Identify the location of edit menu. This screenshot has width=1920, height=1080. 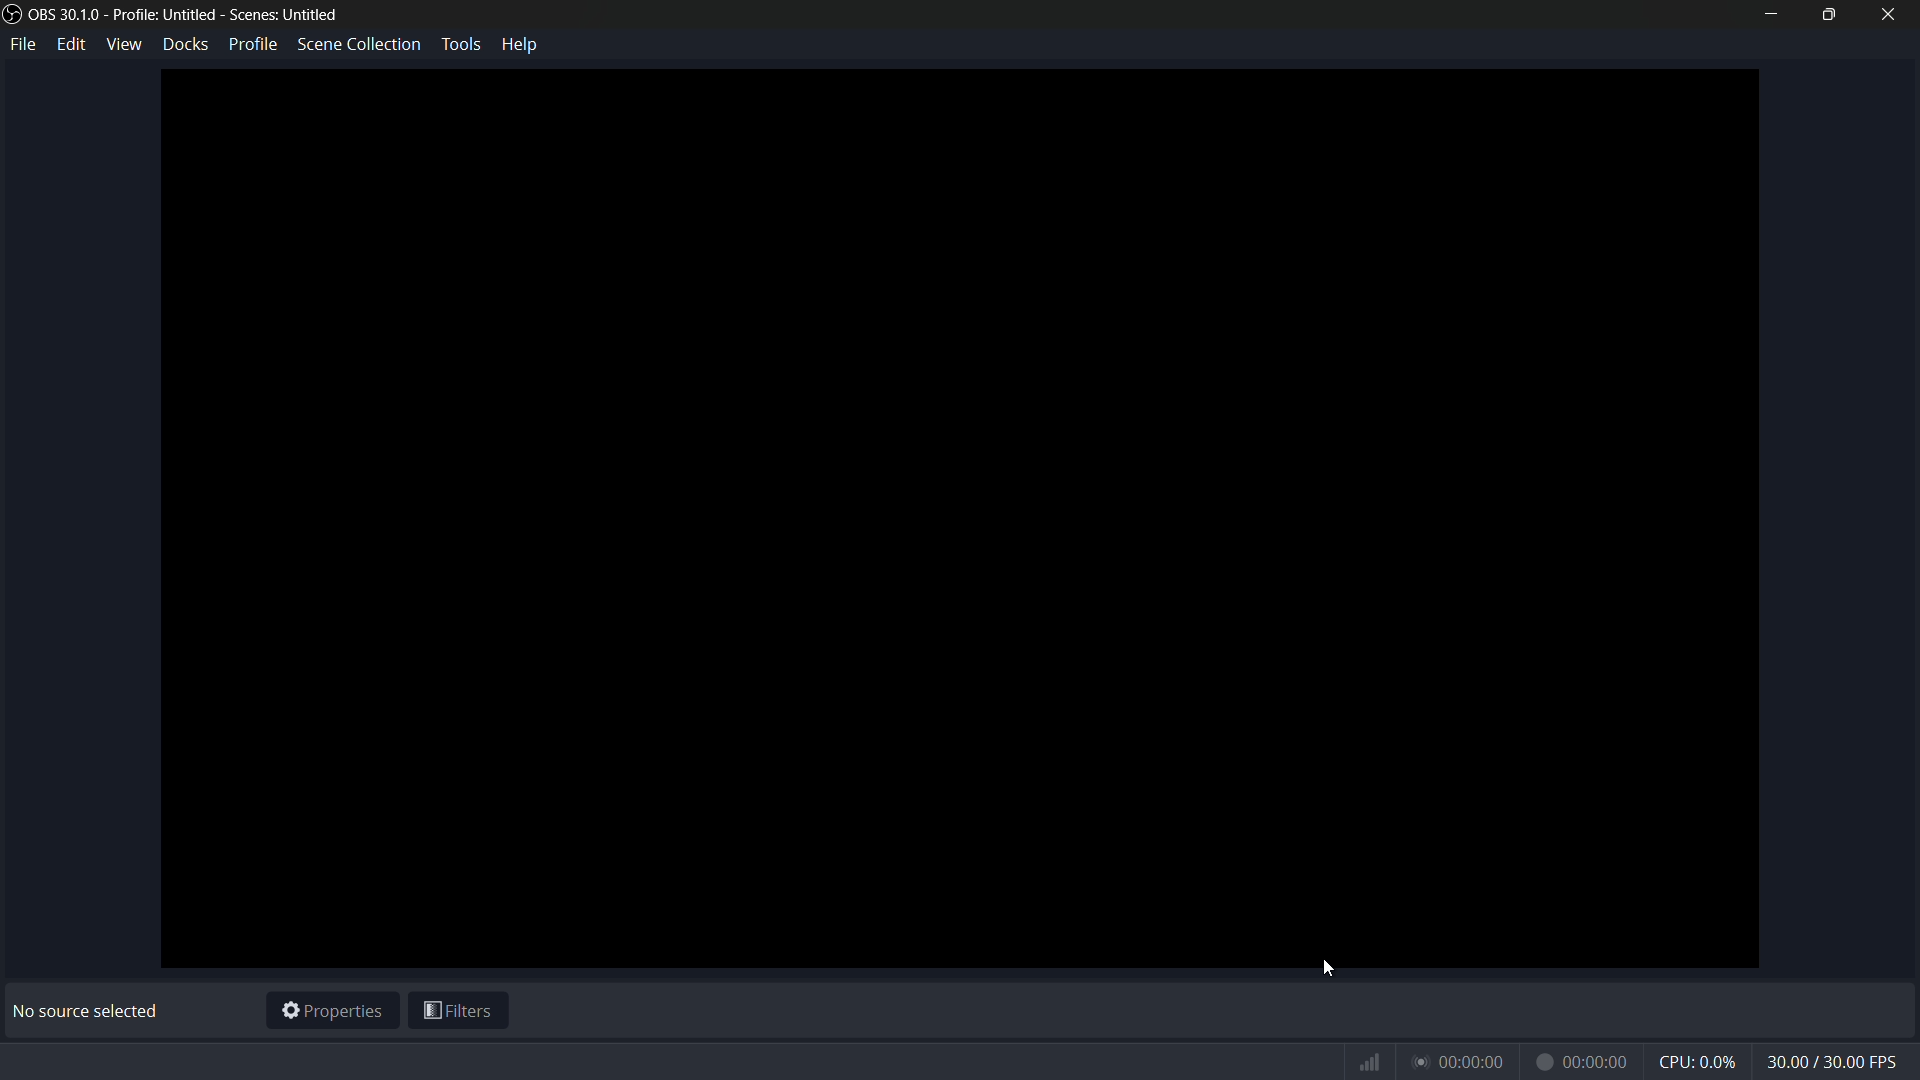
(74, 43).